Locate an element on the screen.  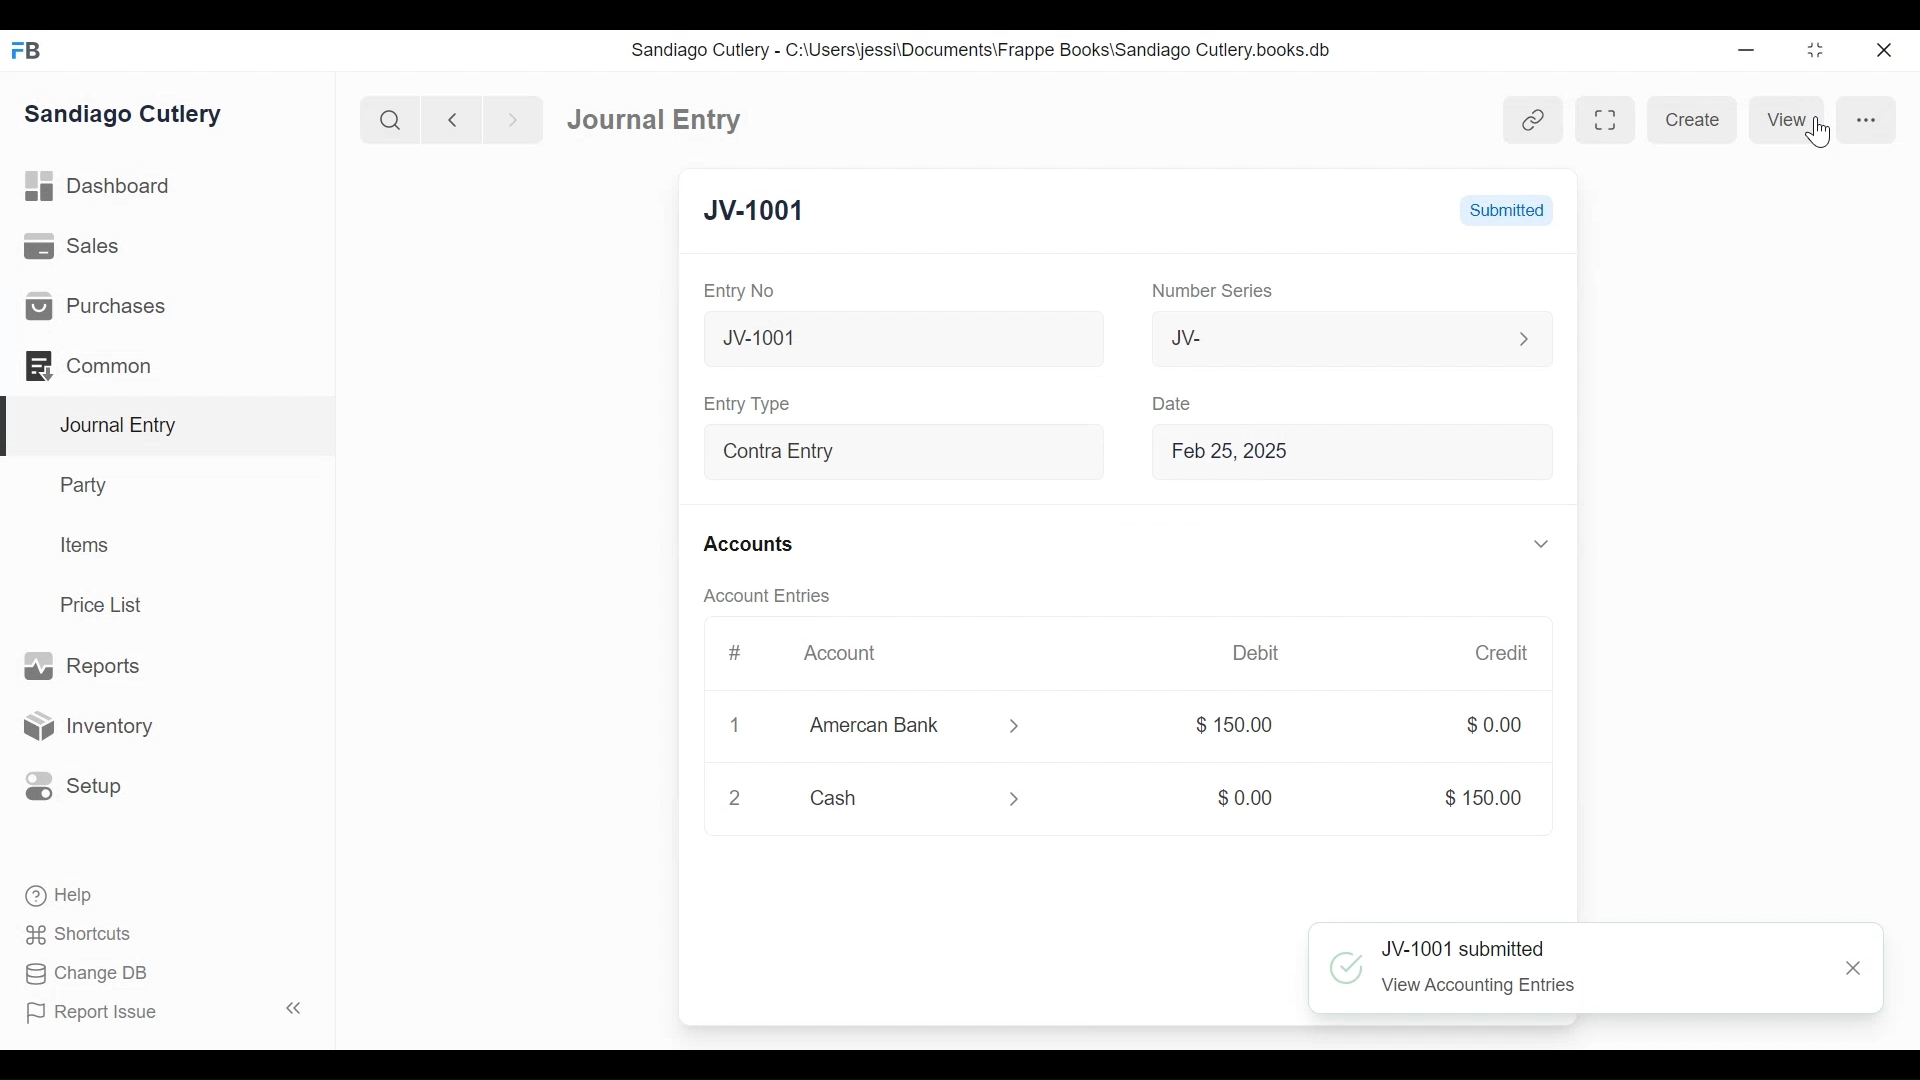
Search is located at coordinates (391, 120).